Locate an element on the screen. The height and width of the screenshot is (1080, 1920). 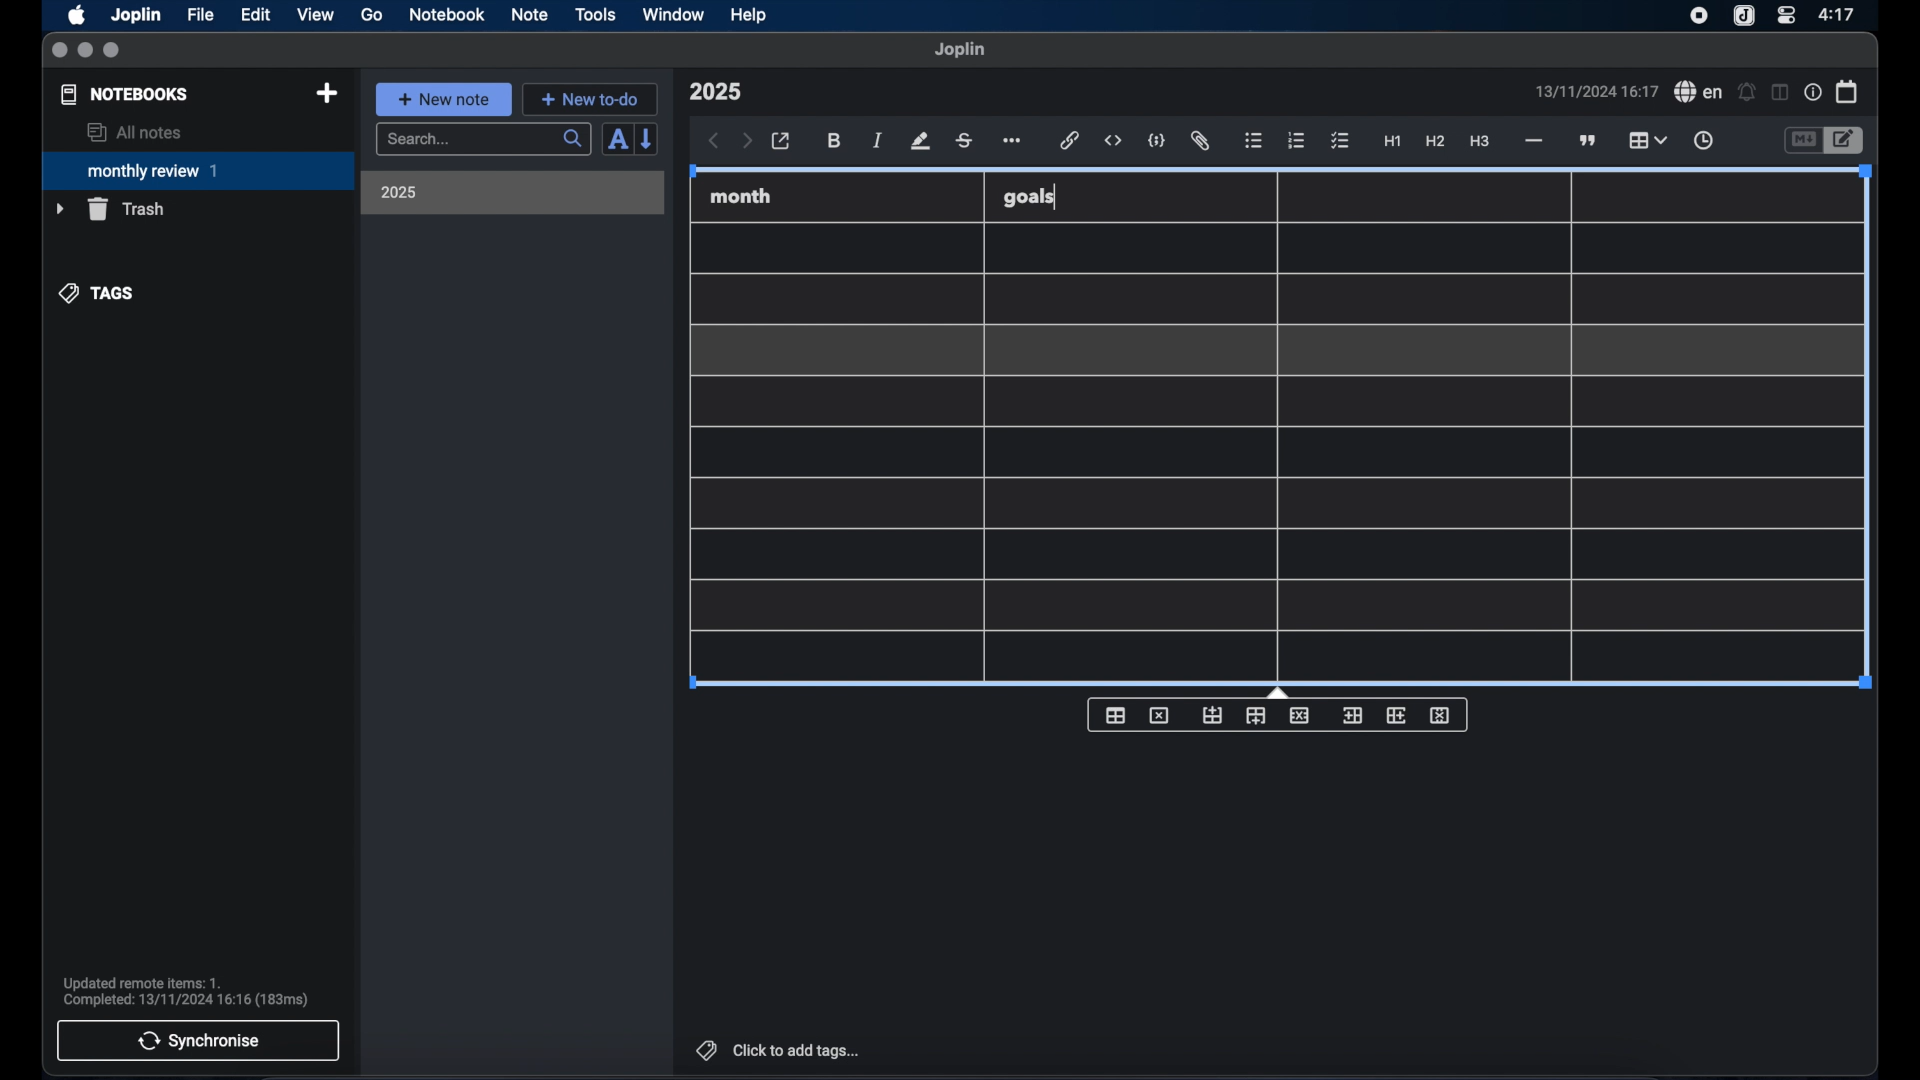
toggle editor is located at coordinates (1847, 141).